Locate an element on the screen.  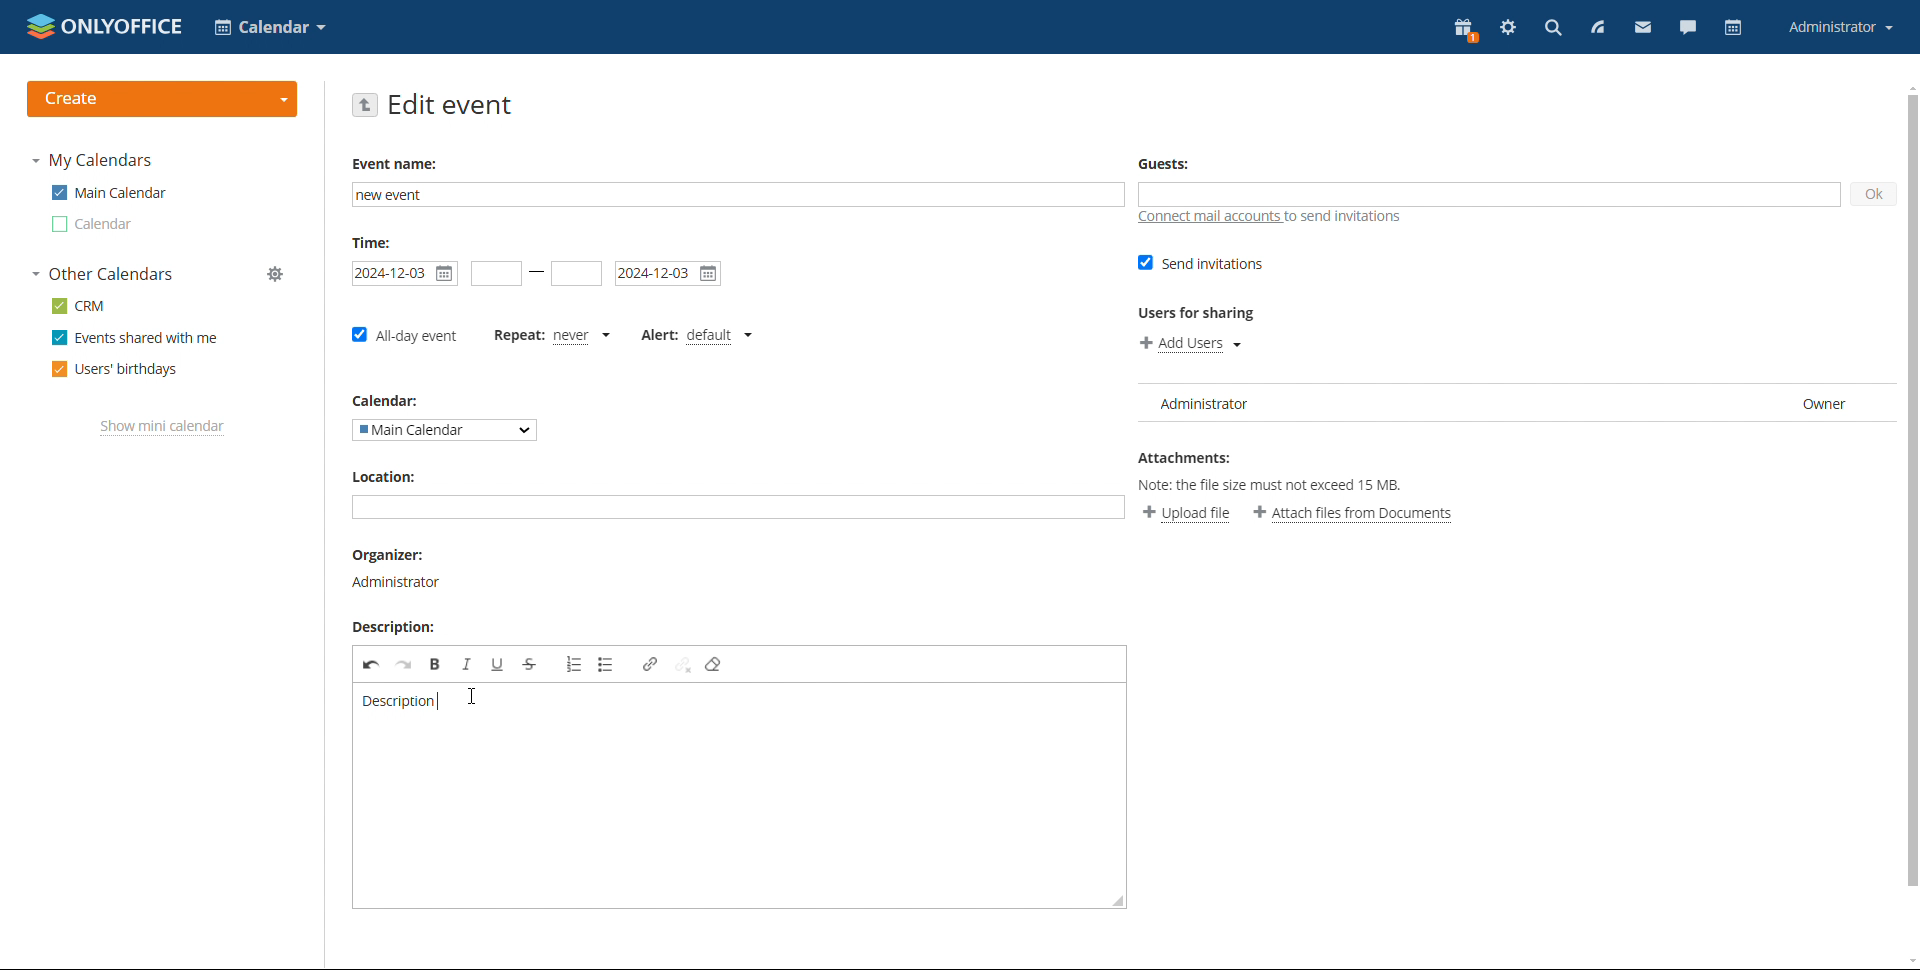
calendar is located at coordinates (1736, 28).